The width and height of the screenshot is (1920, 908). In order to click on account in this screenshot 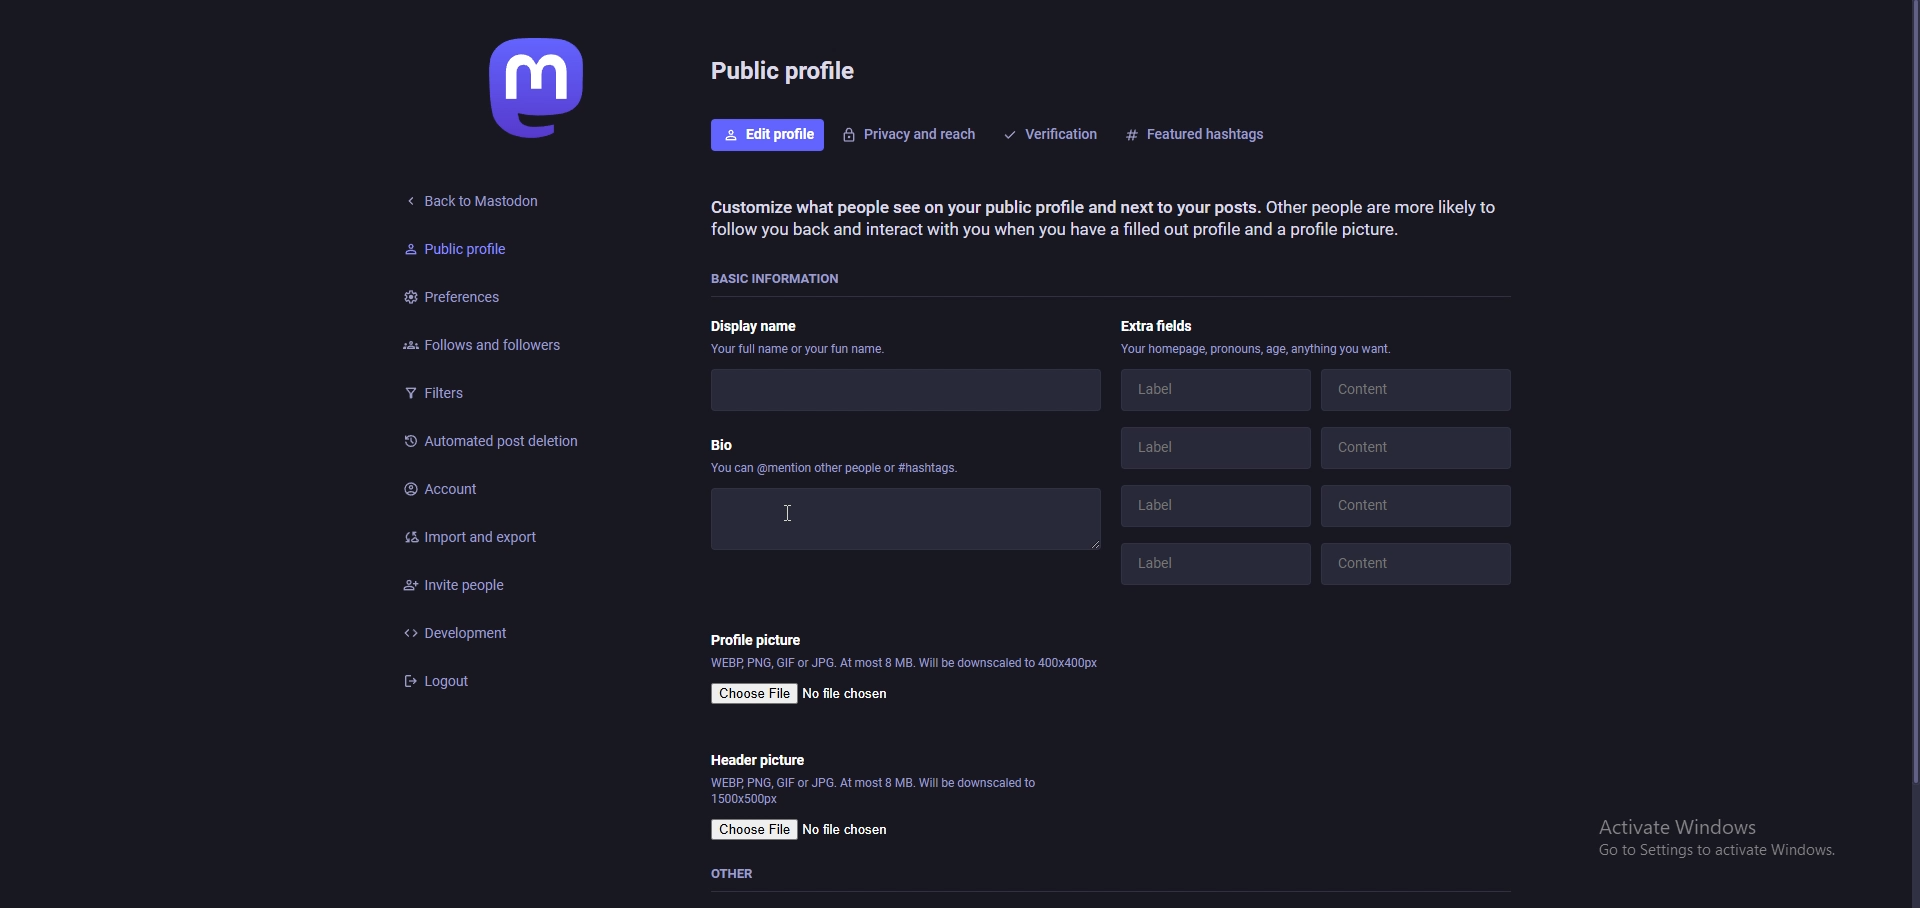, I will do `click(505, 489)`.